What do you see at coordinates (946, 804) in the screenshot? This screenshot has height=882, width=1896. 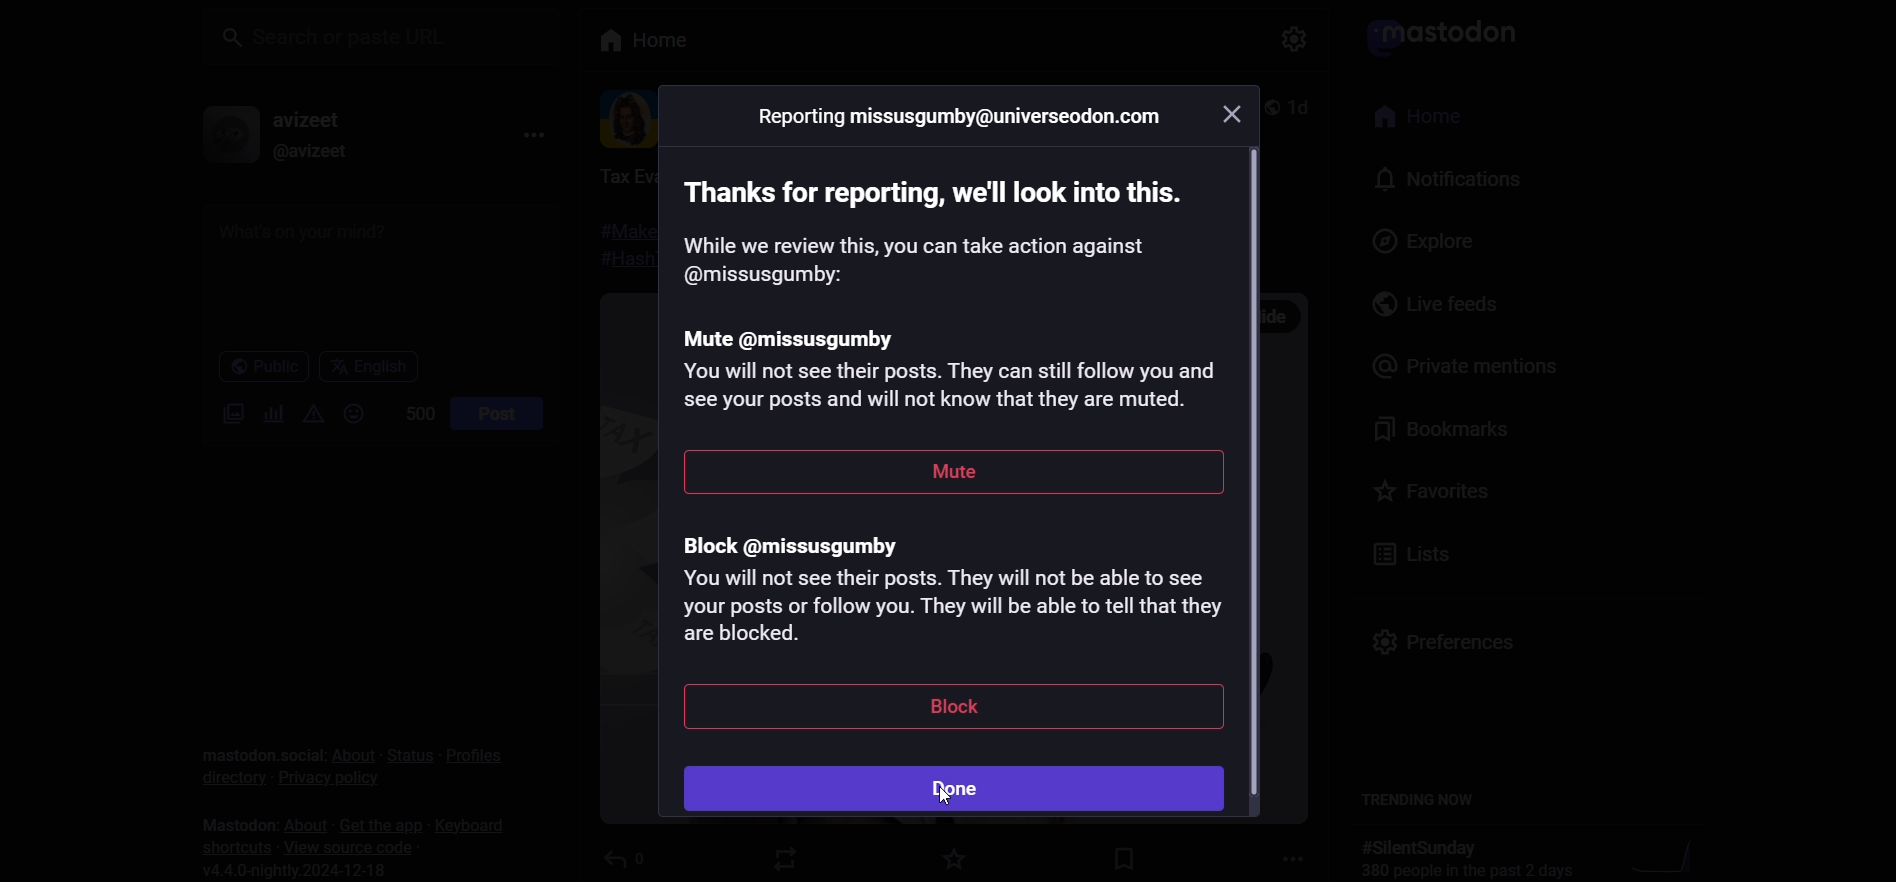 I see `cursor` at bounding box center [946, 804].